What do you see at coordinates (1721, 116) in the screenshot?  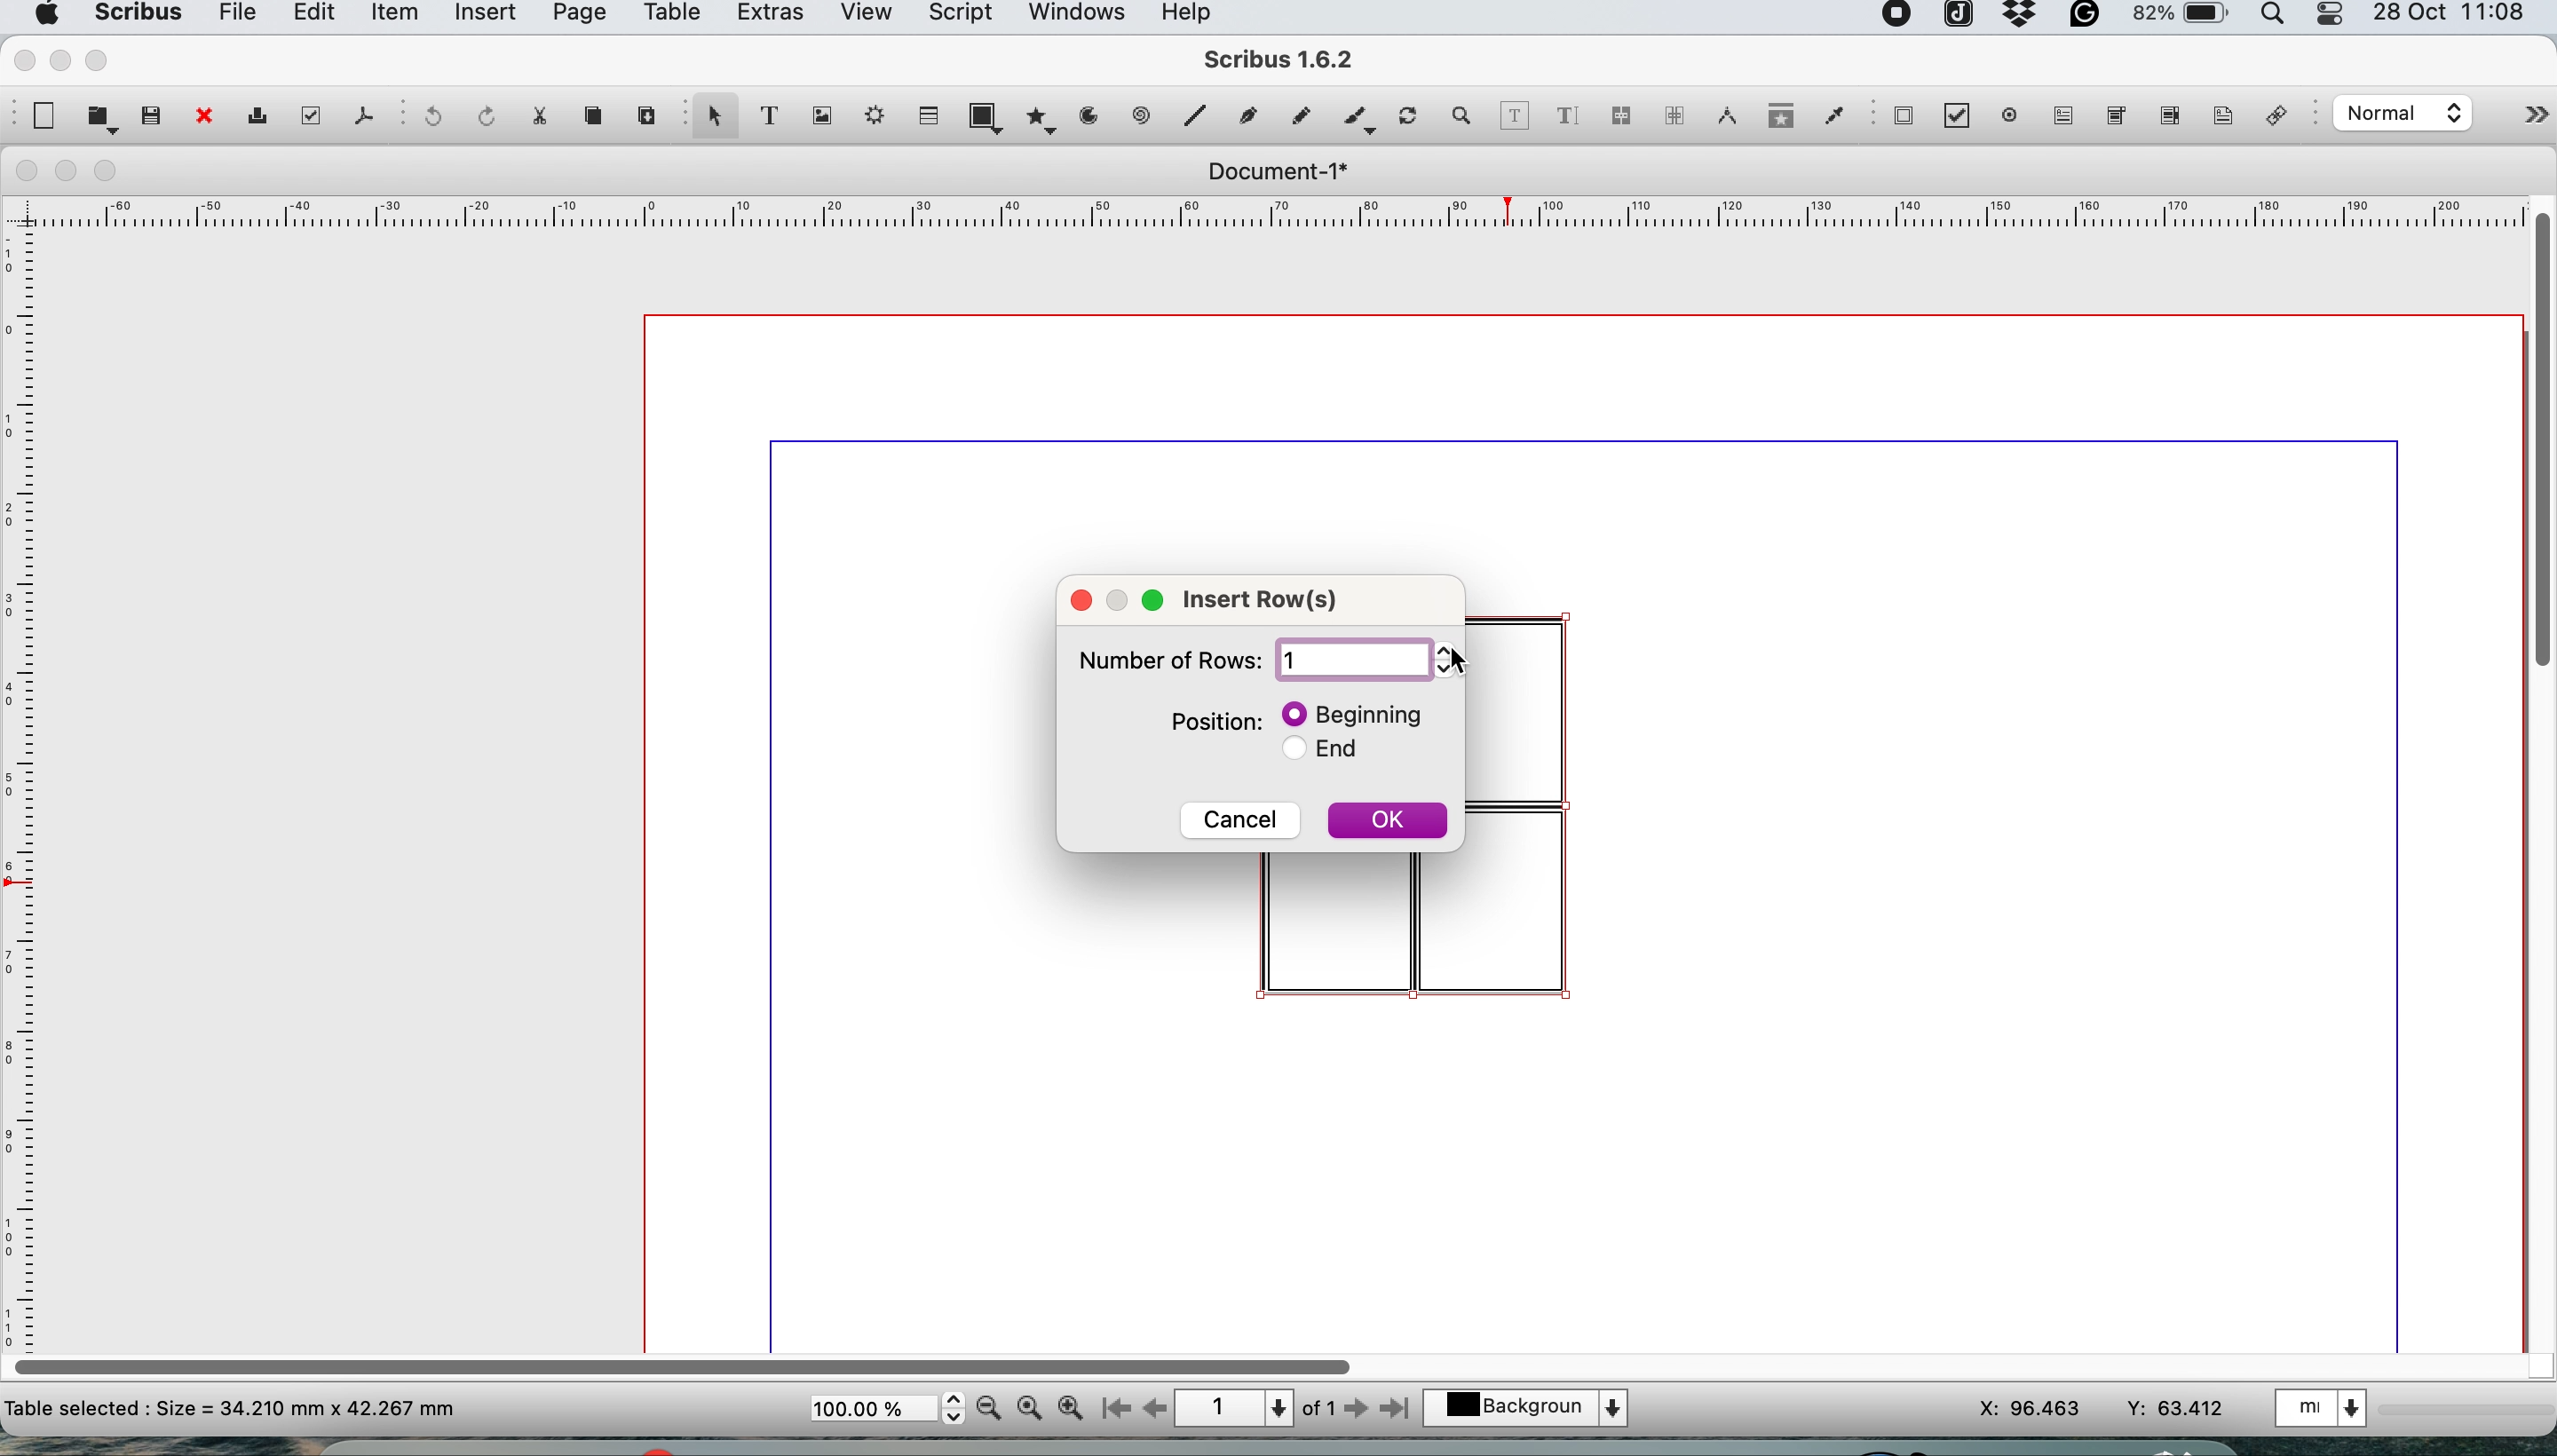 I see `measurements` at bounding box center [1721, 116].